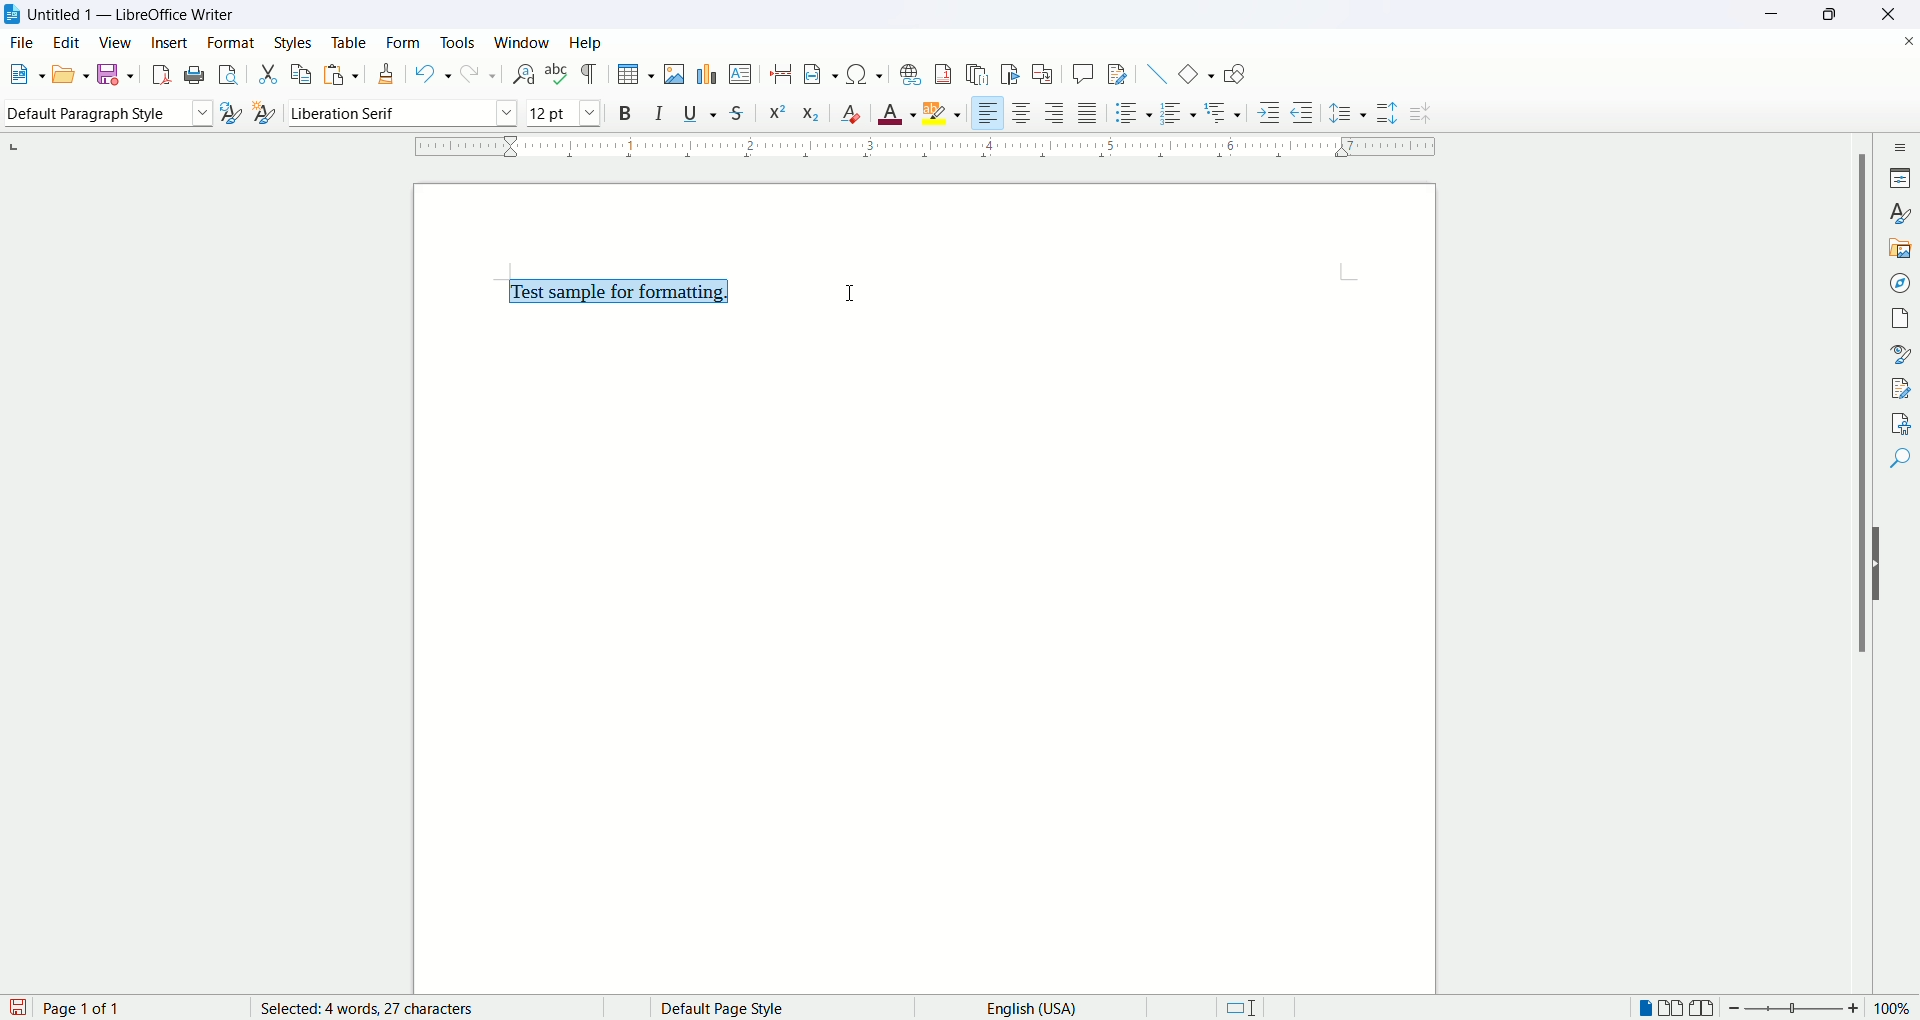  I want to click on italics, so click(660, 114).